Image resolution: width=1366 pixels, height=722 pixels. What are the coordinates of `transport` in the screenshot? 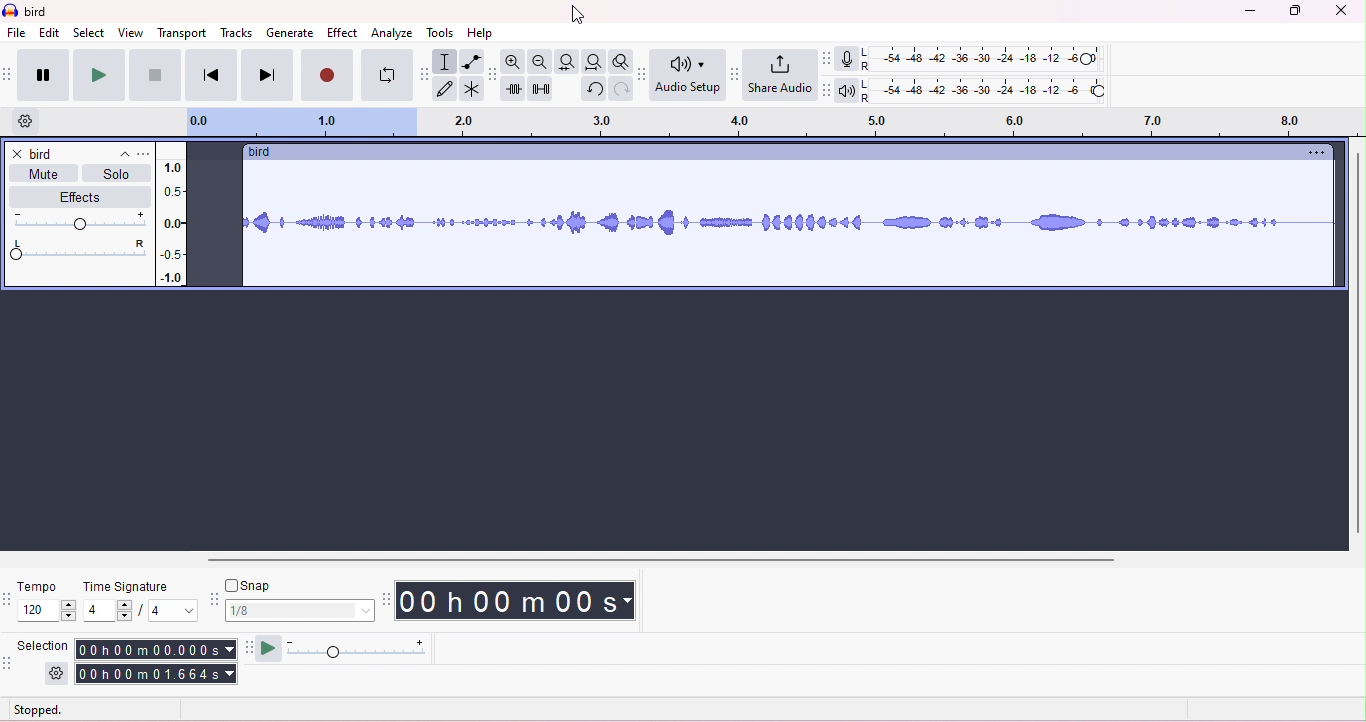 It's located at (184, 32).